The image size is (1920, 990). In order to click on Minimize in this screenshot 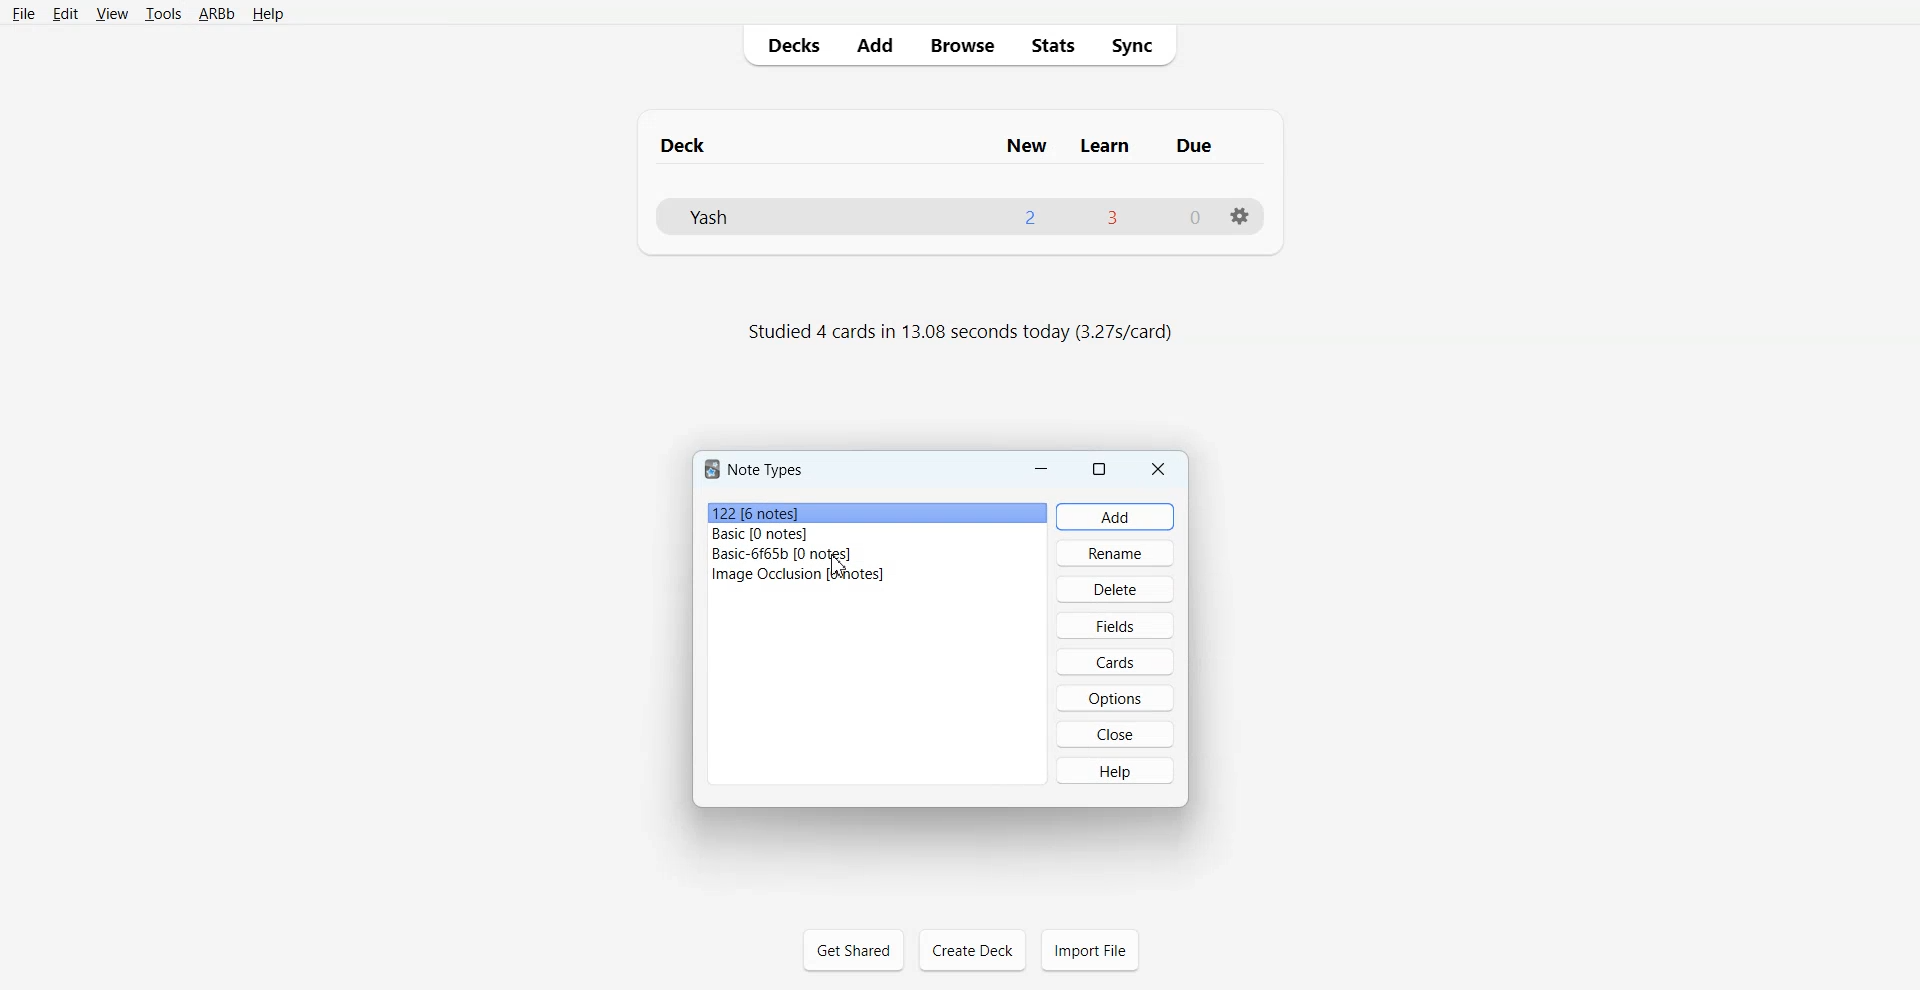, I will do `click(1043, 468)`.